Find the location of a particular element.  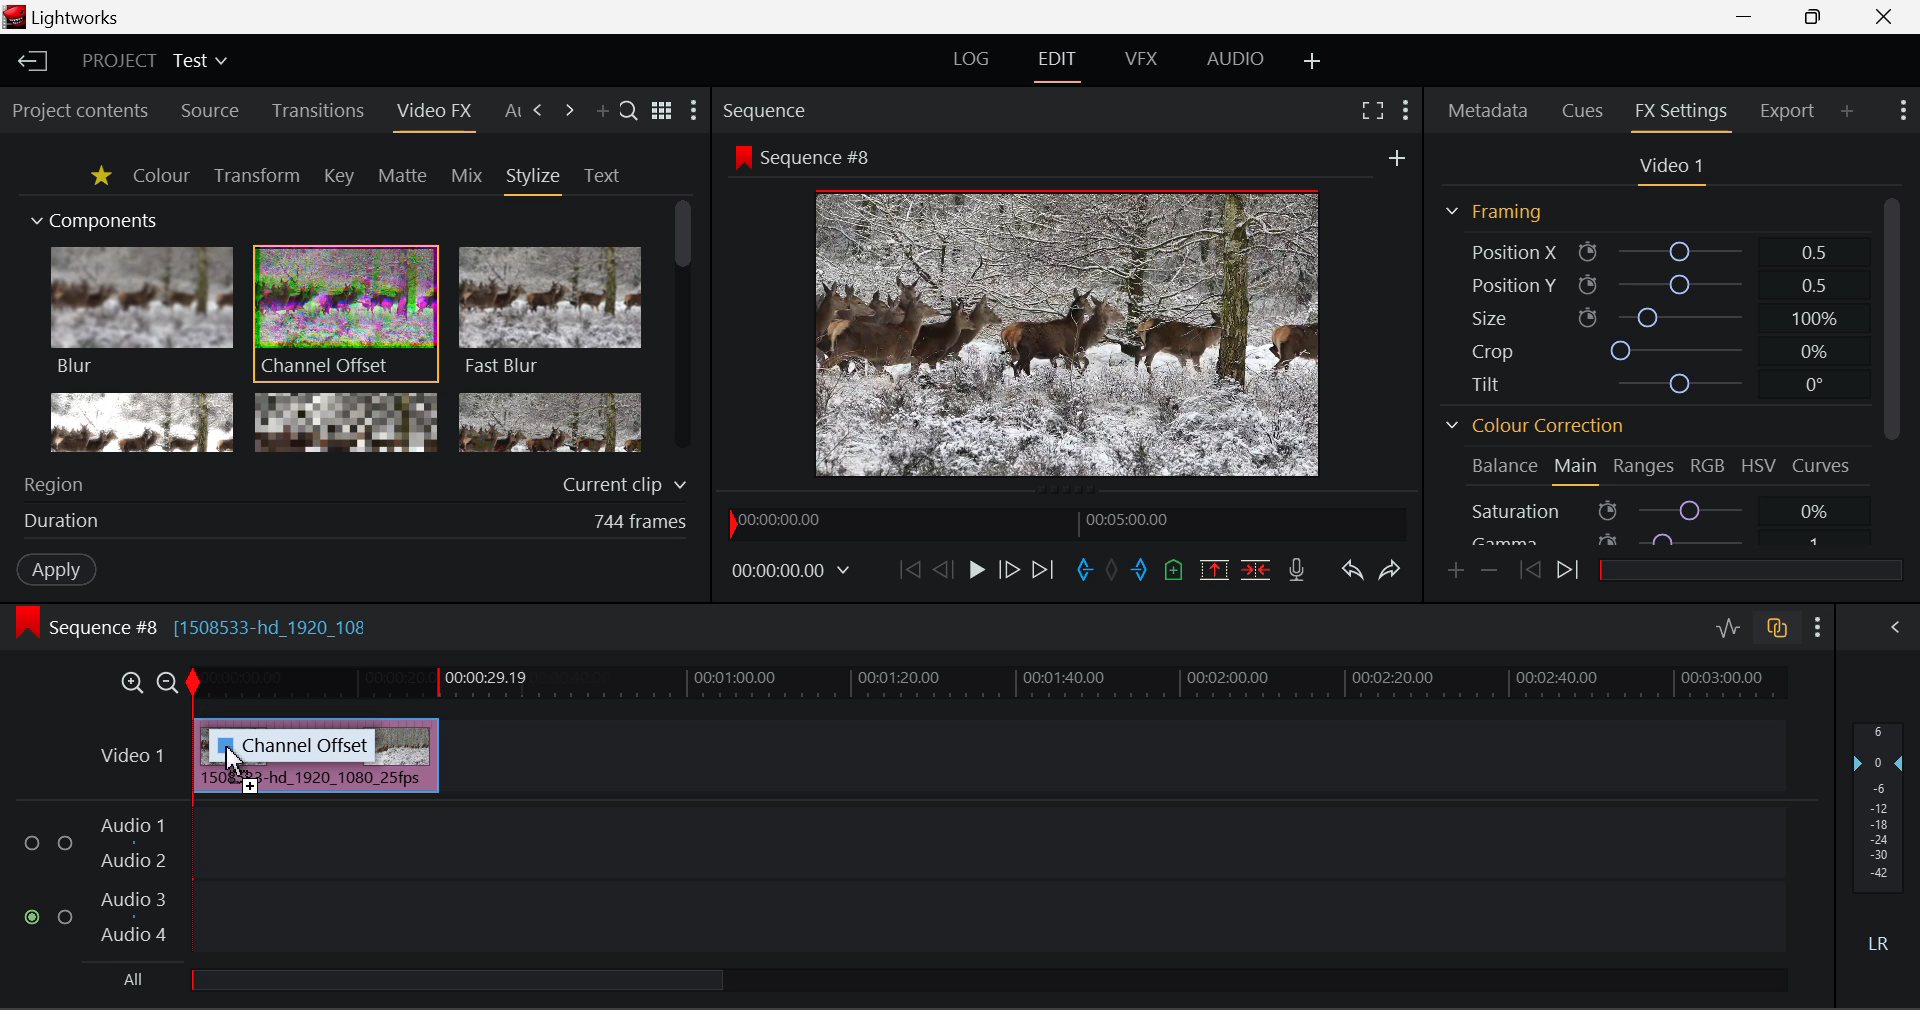

Framing Section is located at coordinates (1498, 211).